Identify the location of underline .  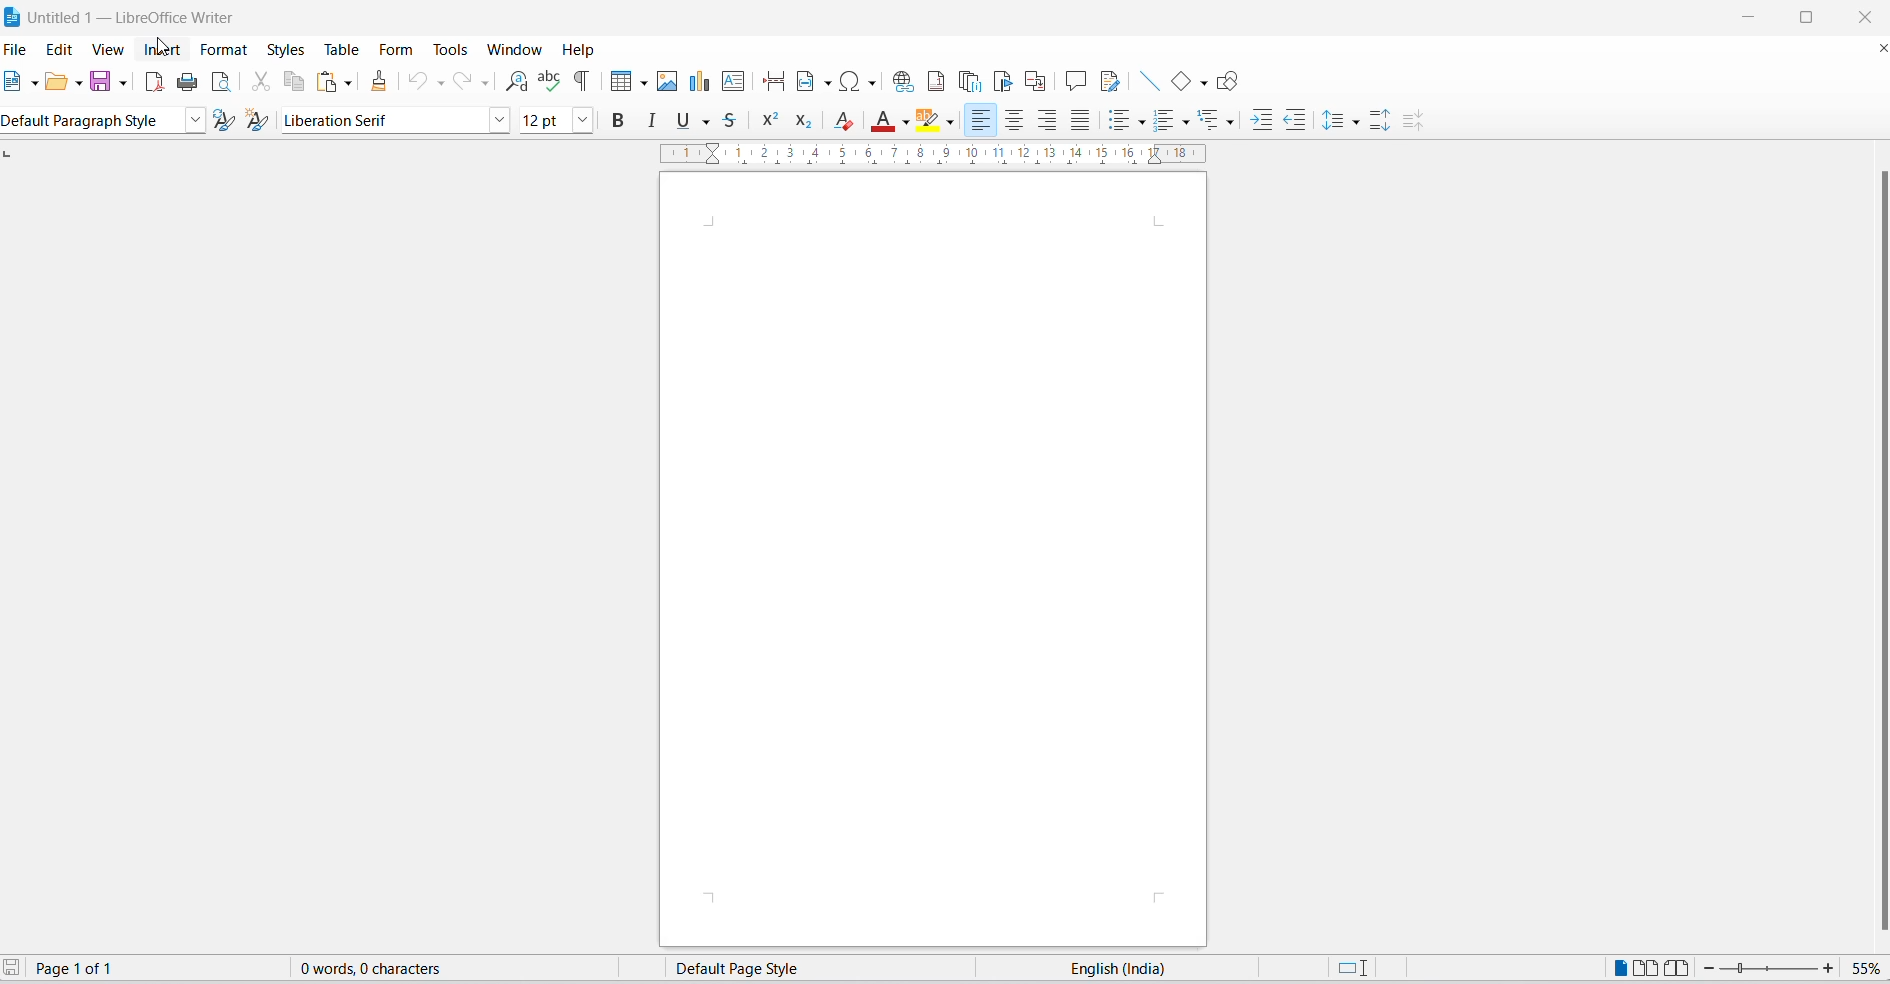
(680, 122).